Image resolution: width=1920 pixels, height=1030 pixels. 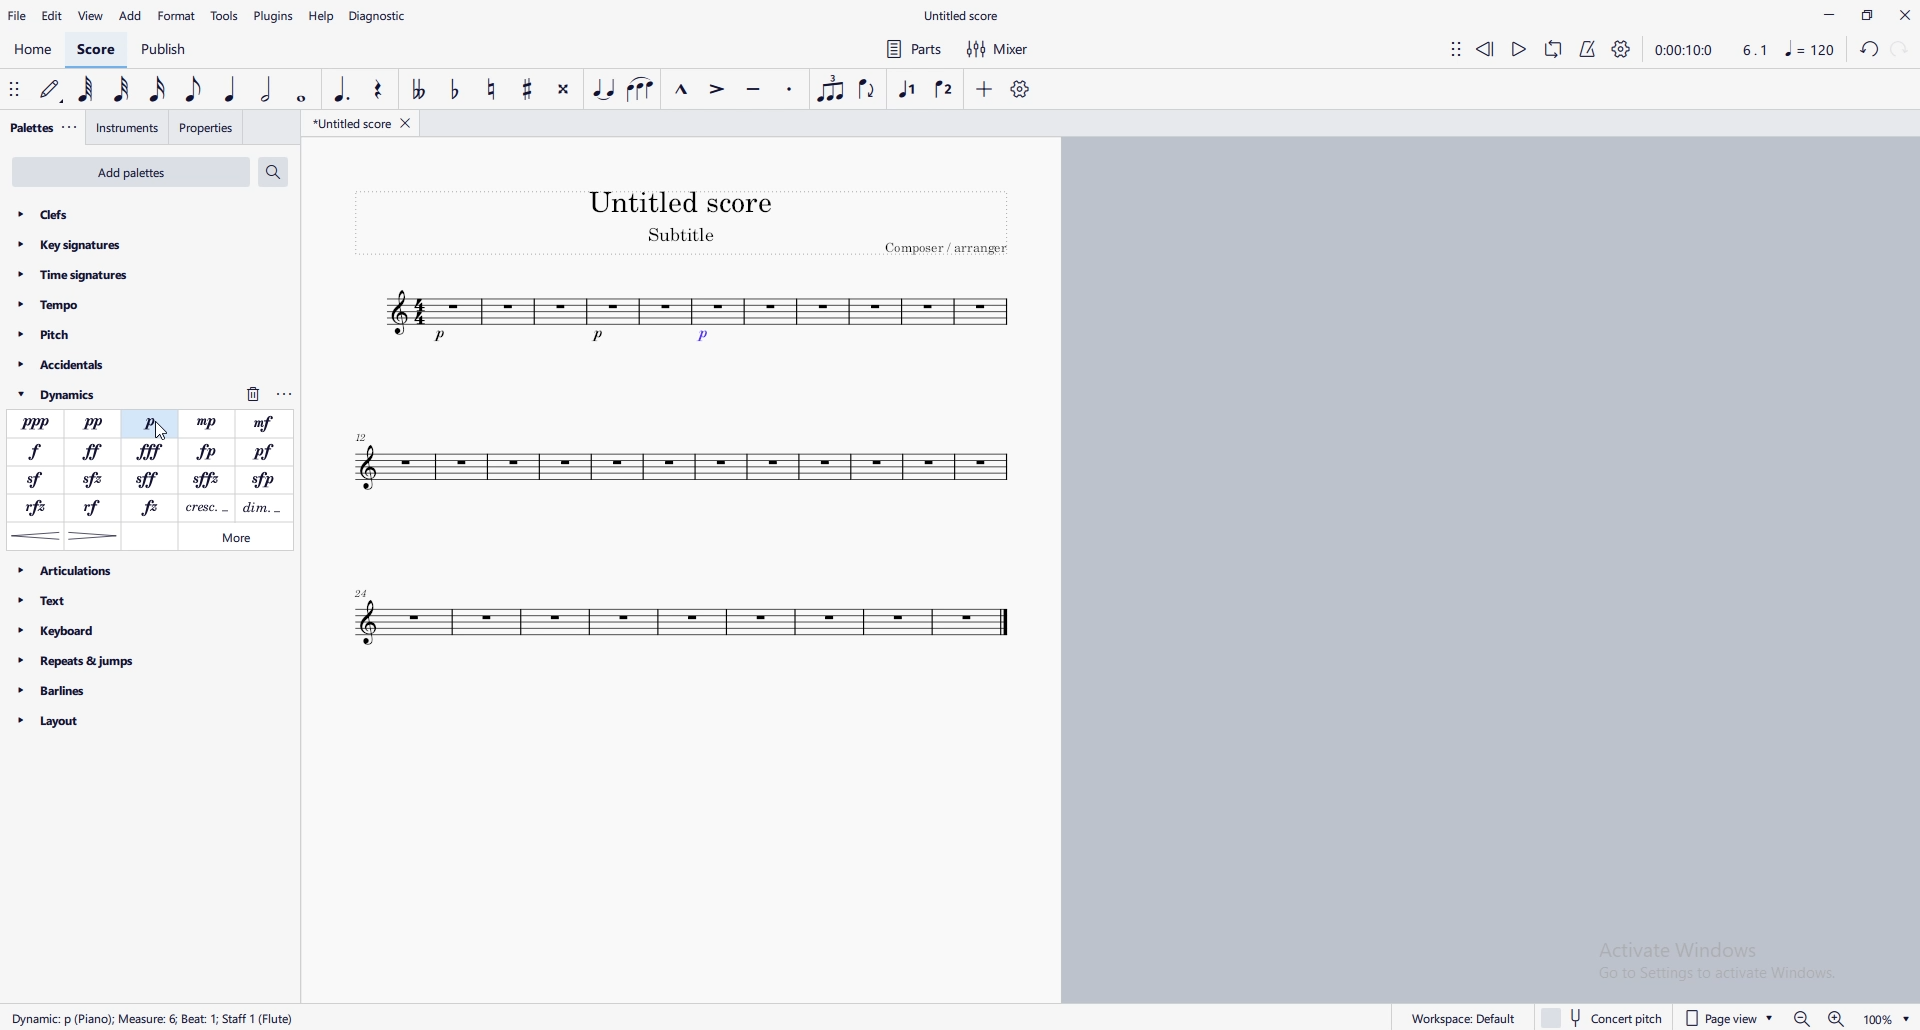 I want to click on barlines, so click(x=126, y=690).